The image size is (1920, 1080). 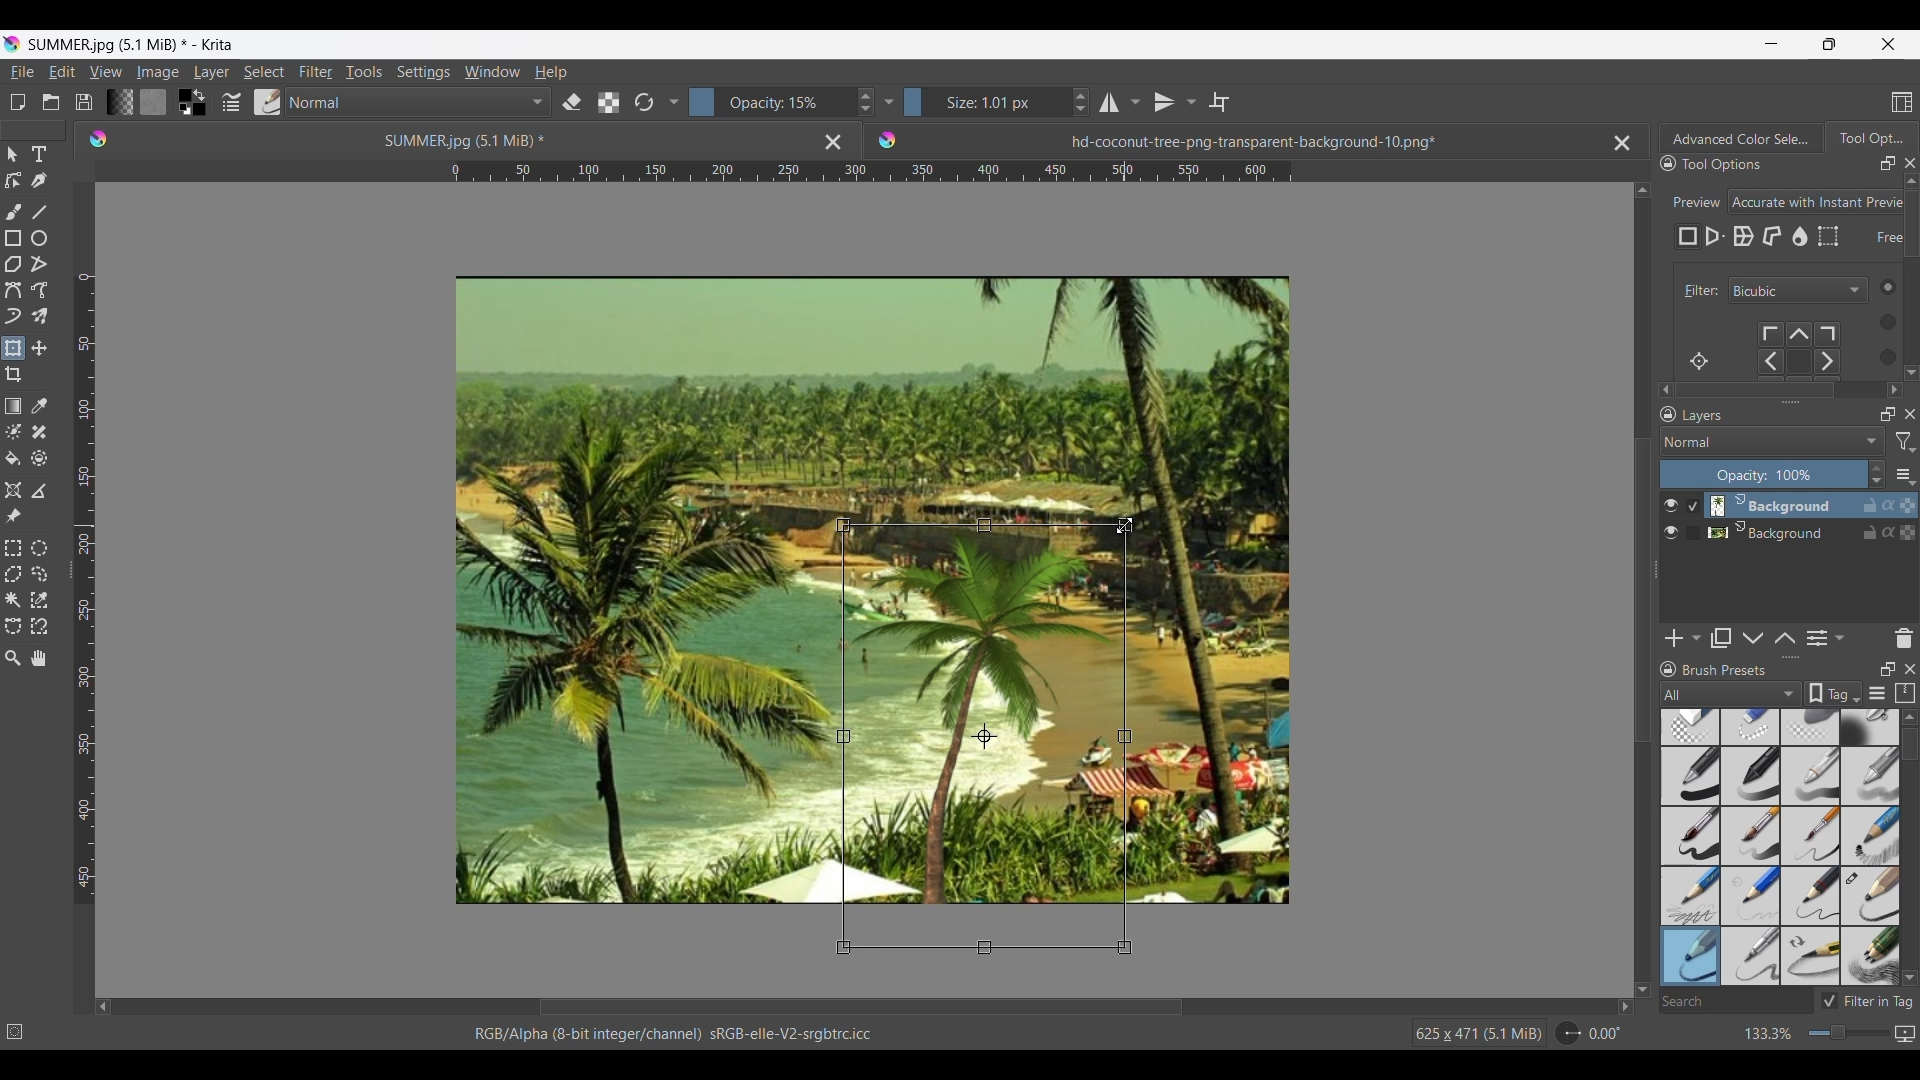 What do you see at coordinates (888, 101) in the screenshot?
I see `Opacity options` at bounding box center [888, 101].